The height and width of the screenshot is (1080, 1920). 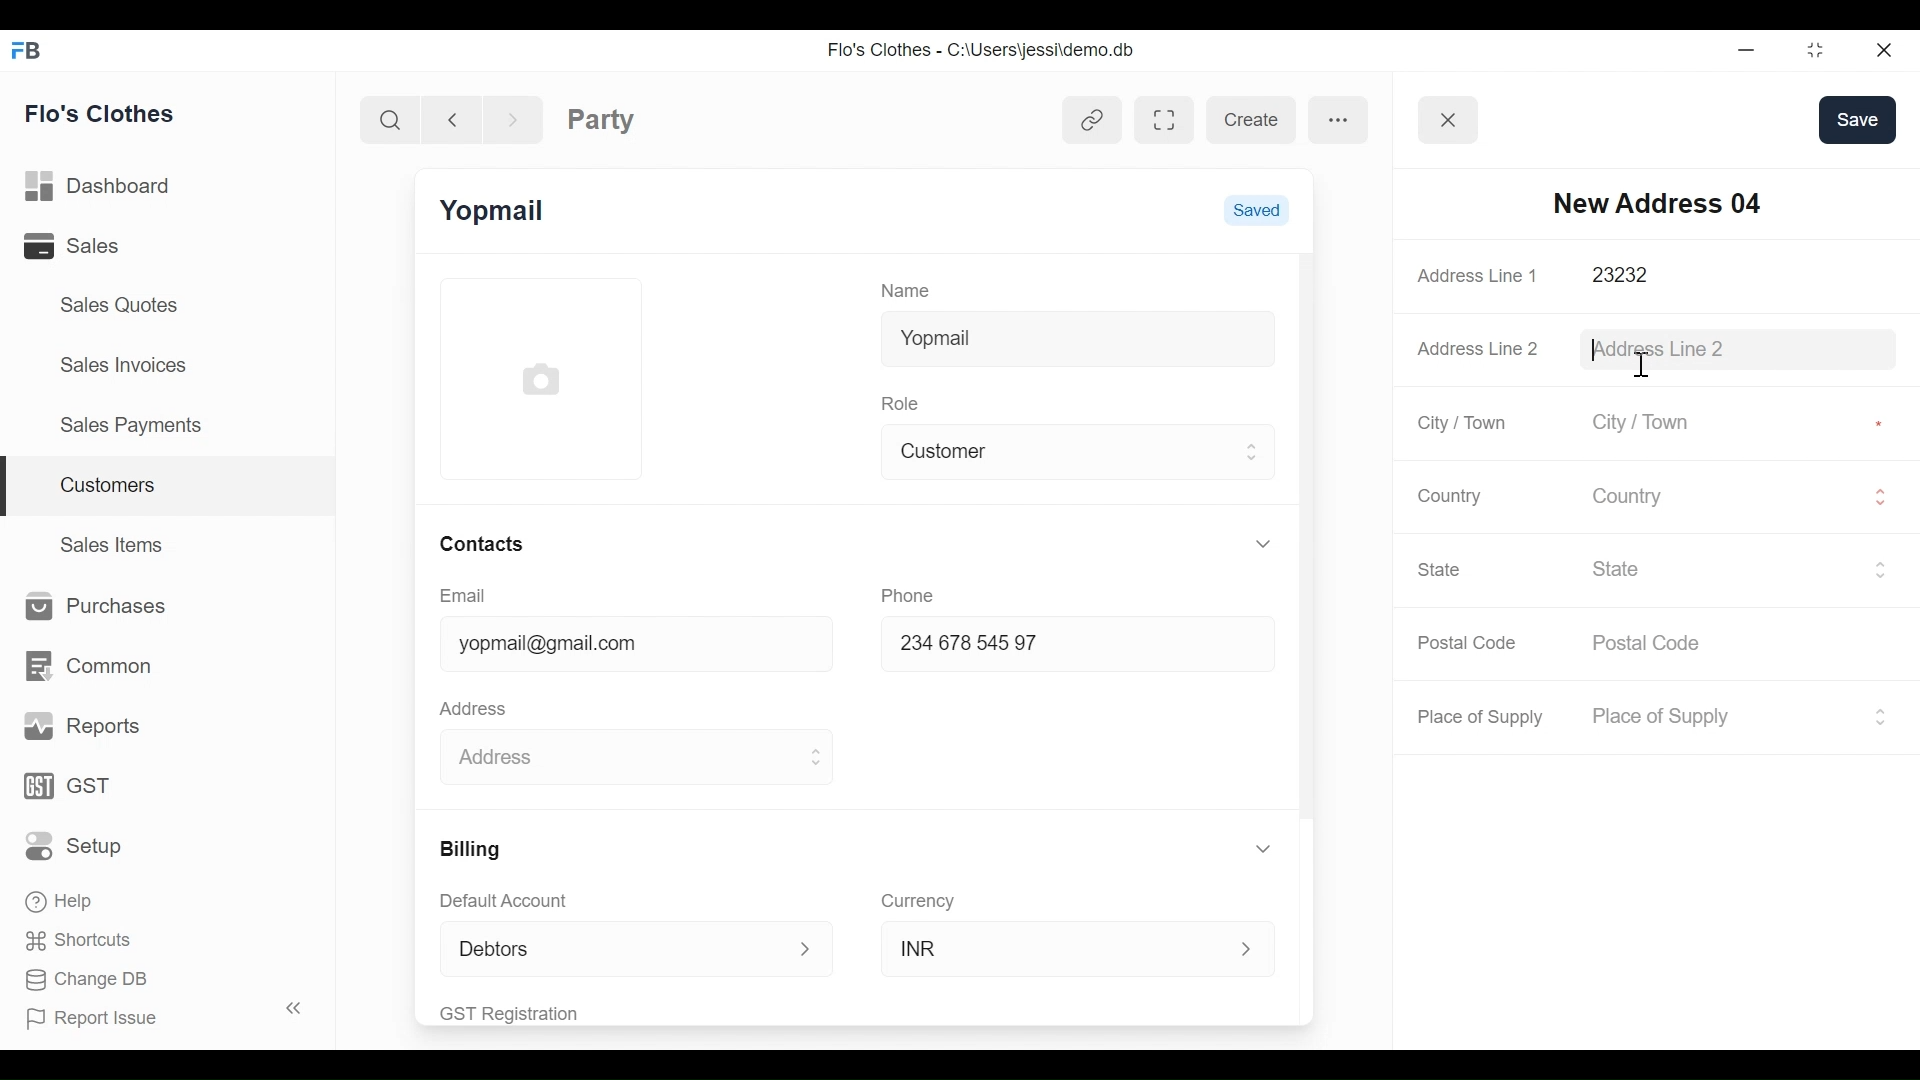 What do you see at coordinates (814, 758) in the screenshot?
I see `Expand` at bounding box center [814, 758].